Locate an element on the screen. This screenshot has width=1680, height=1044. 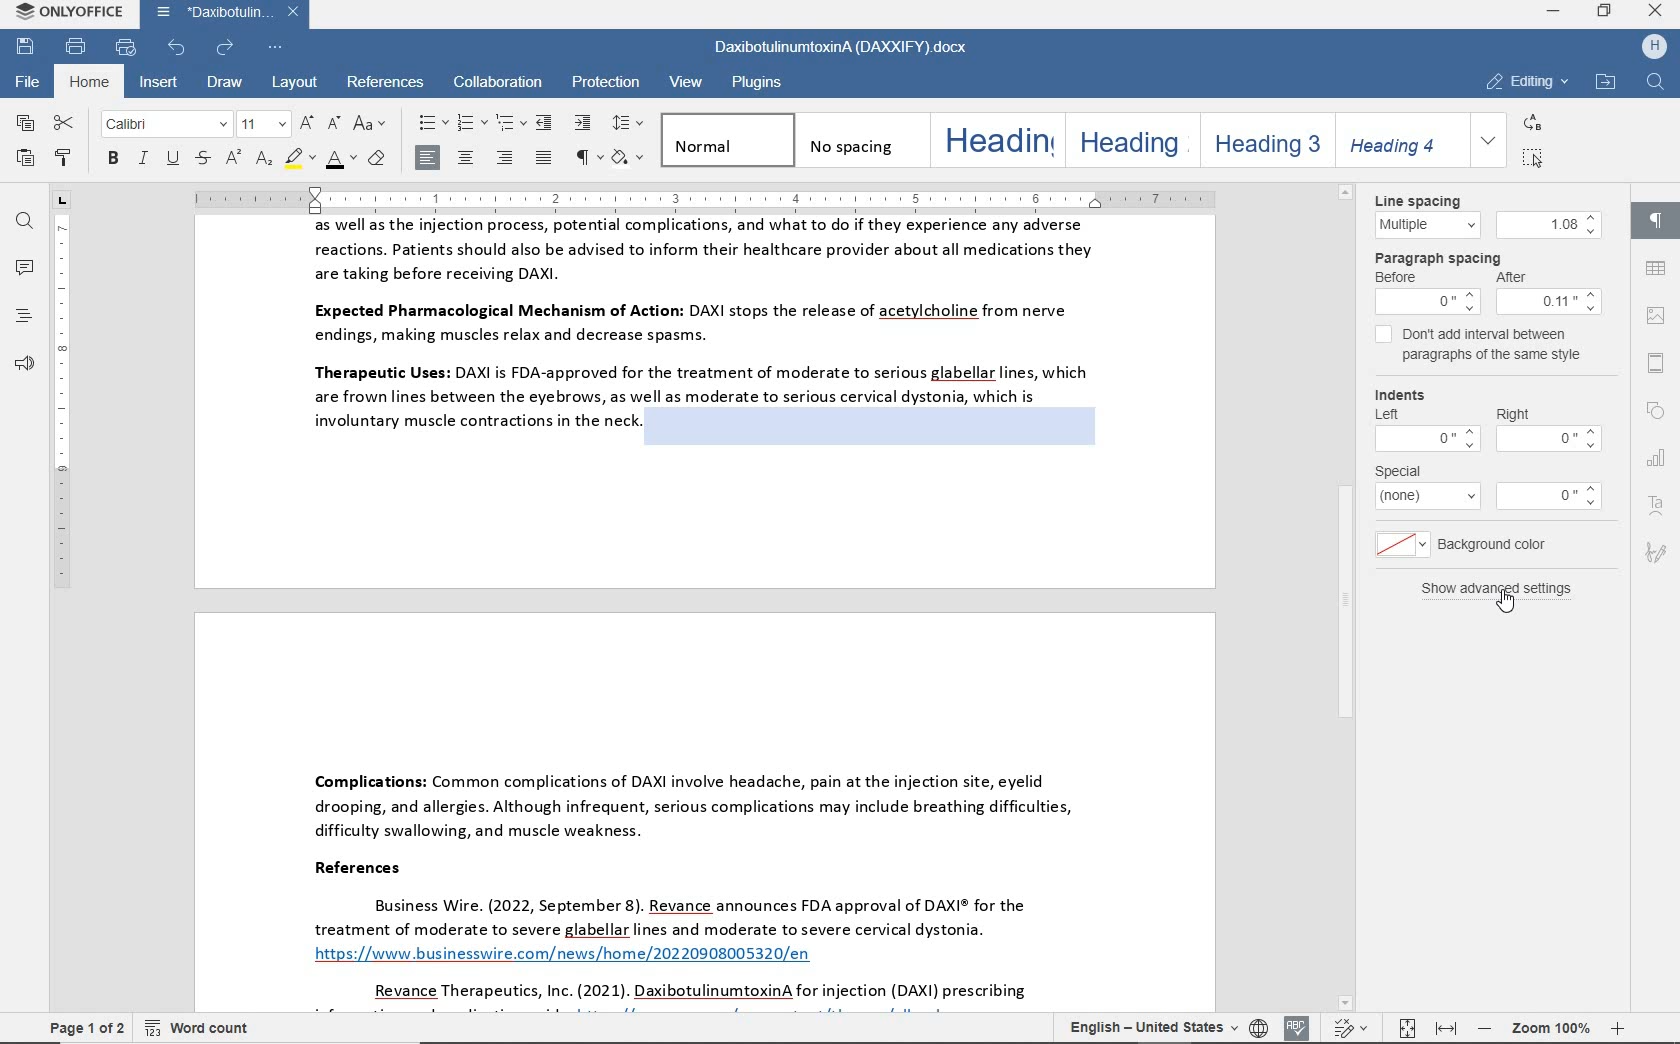
set document language is located at coordinates (1260, 1027).